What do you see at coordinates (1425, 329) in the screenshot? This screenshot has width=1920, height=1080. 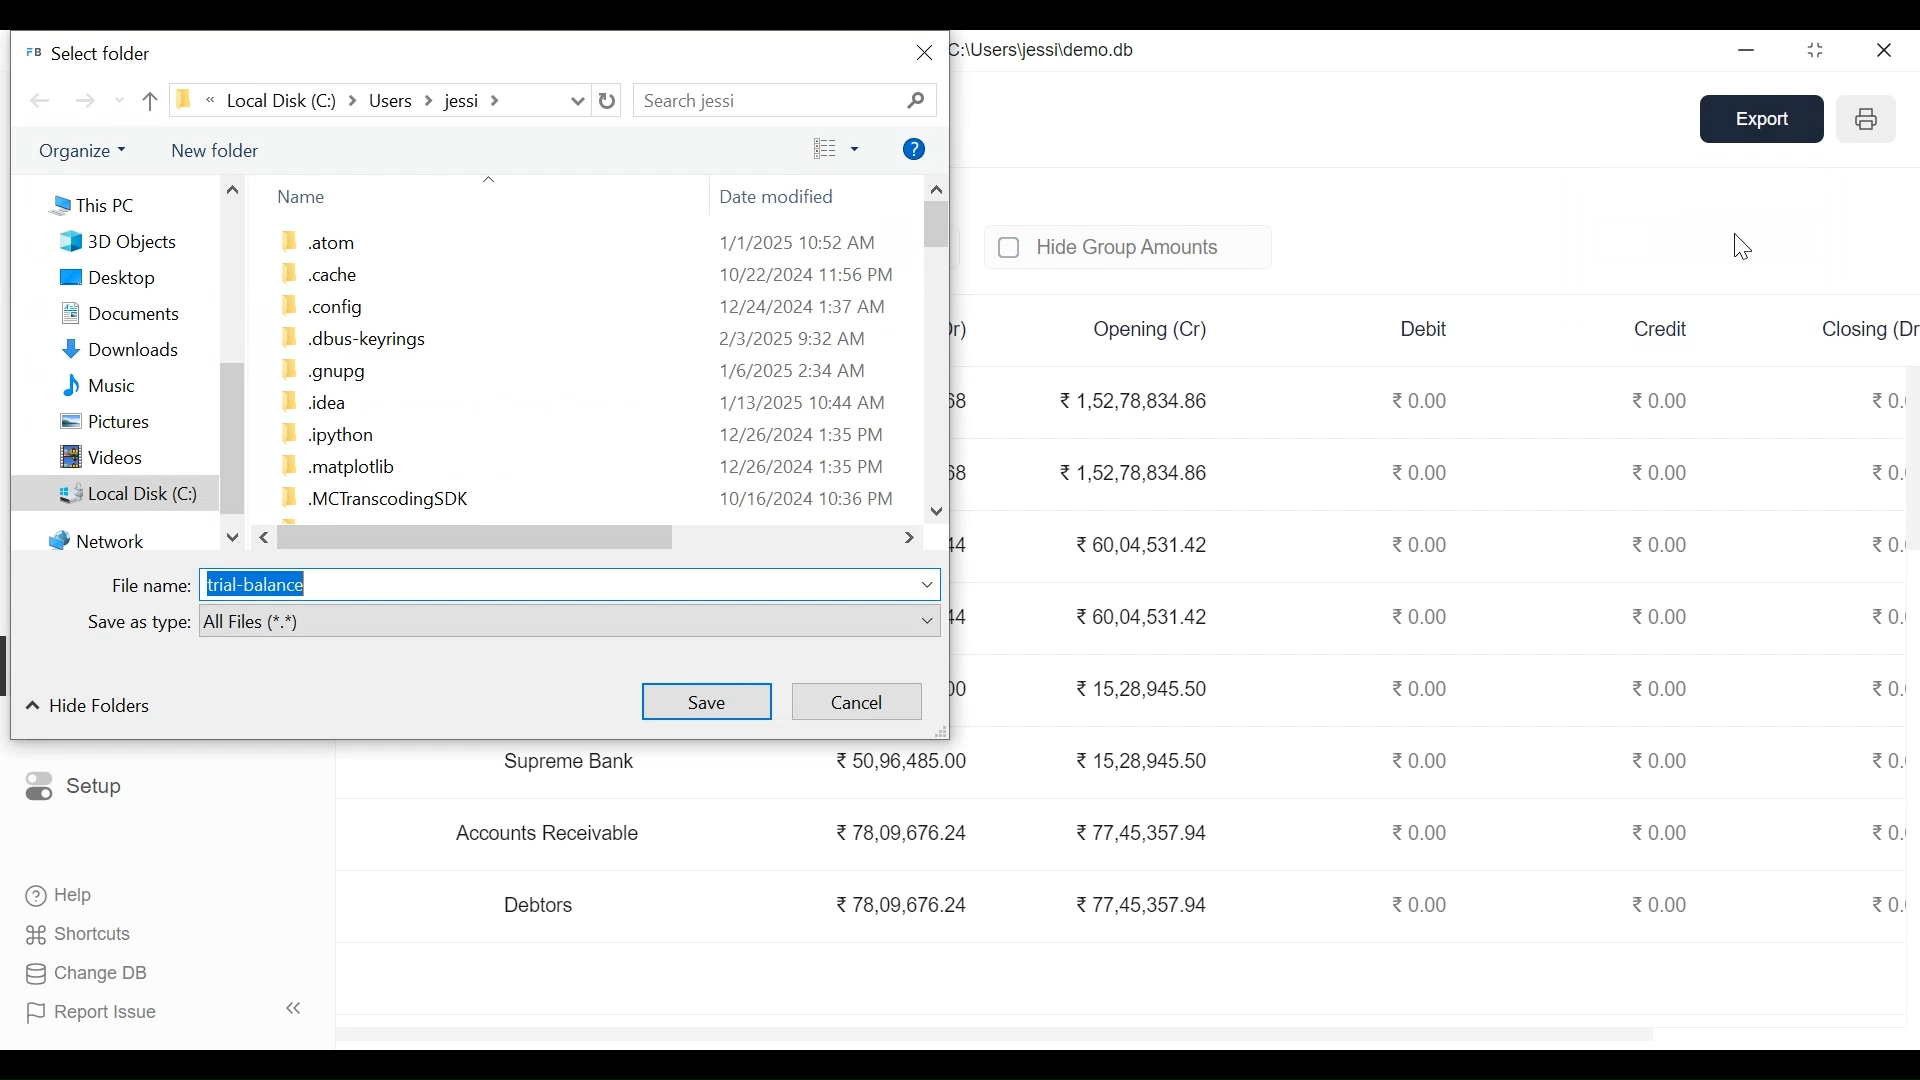 I see `Debit` at bounding box center [1425, 329].